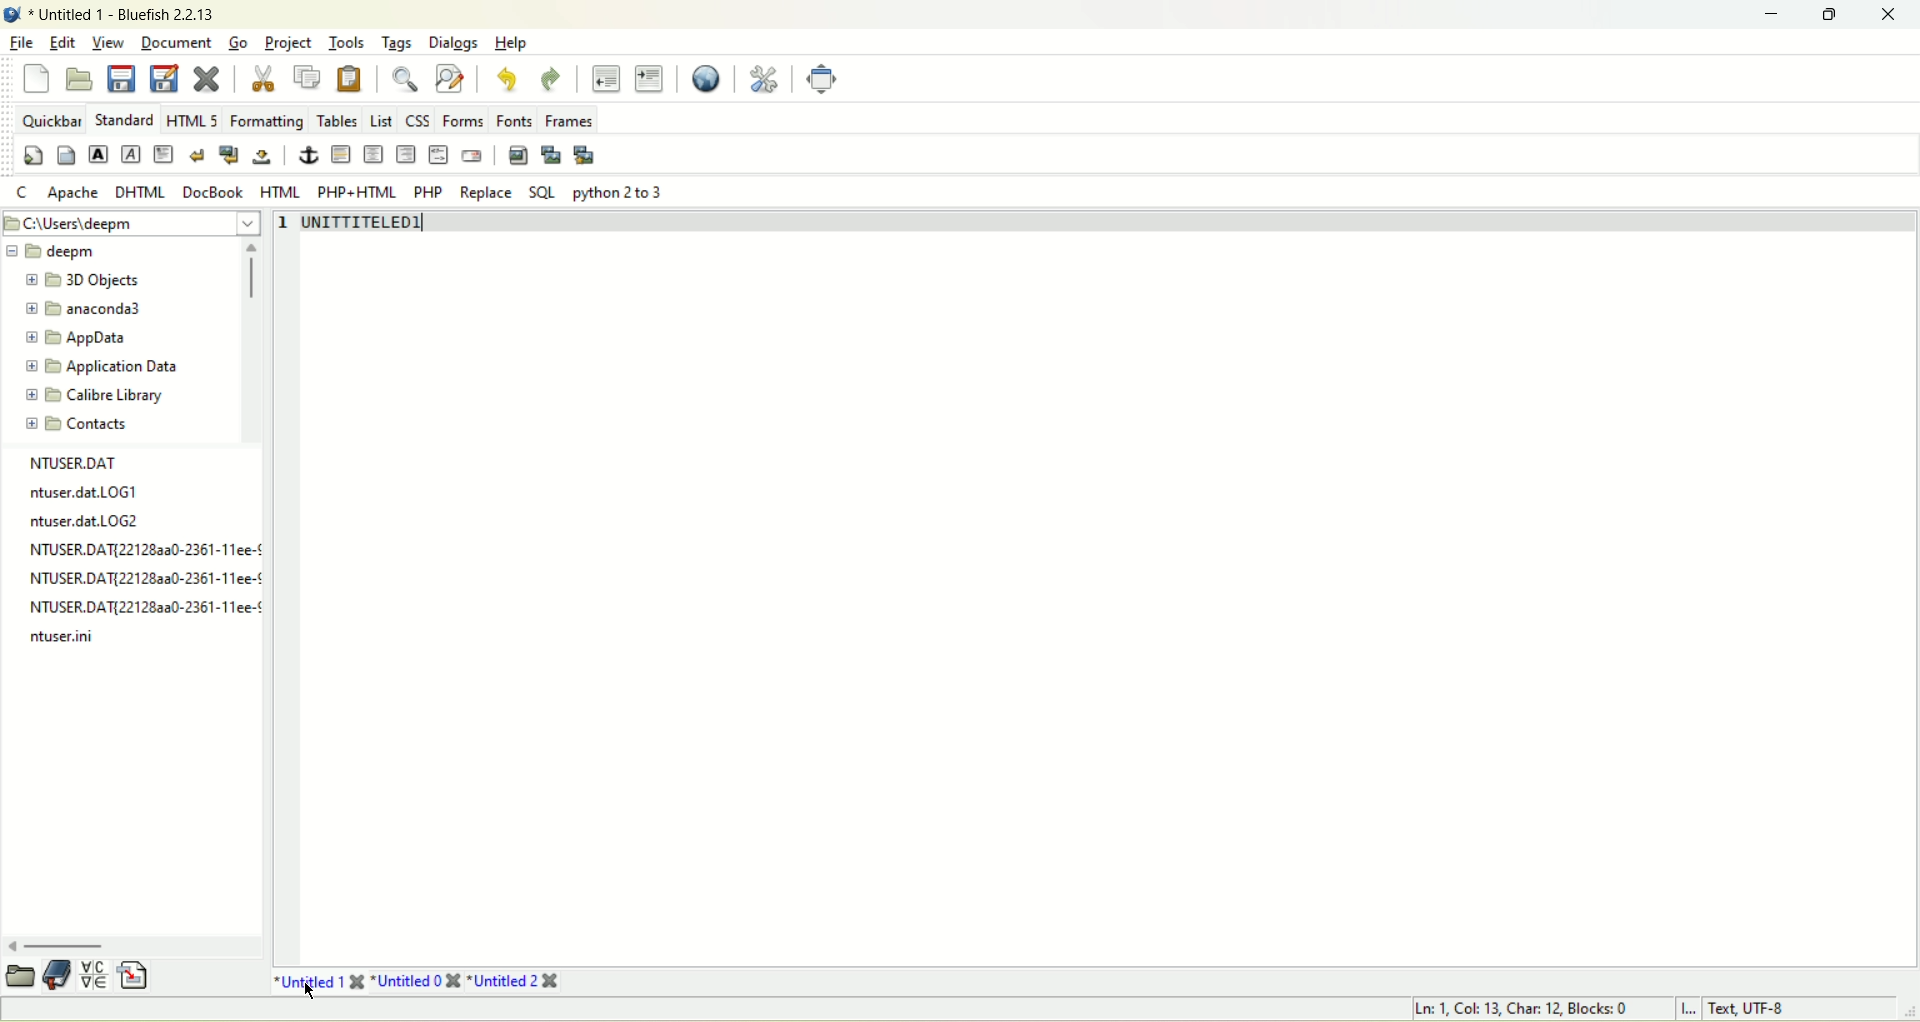  Describe the element at coordinates (283, 234) in the screenshot. I see `line number` at that location.